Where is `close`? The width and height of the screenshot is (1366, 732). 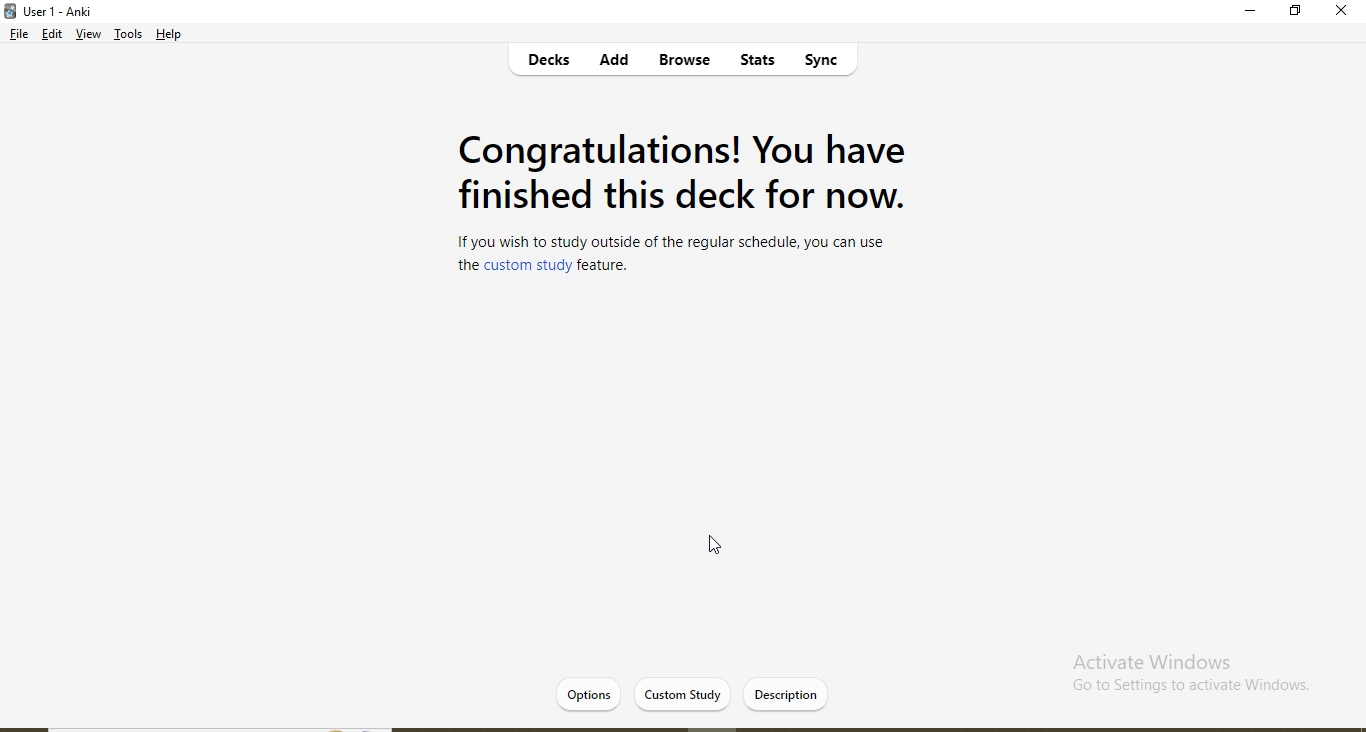 close is located at coordinates (1341, 12).